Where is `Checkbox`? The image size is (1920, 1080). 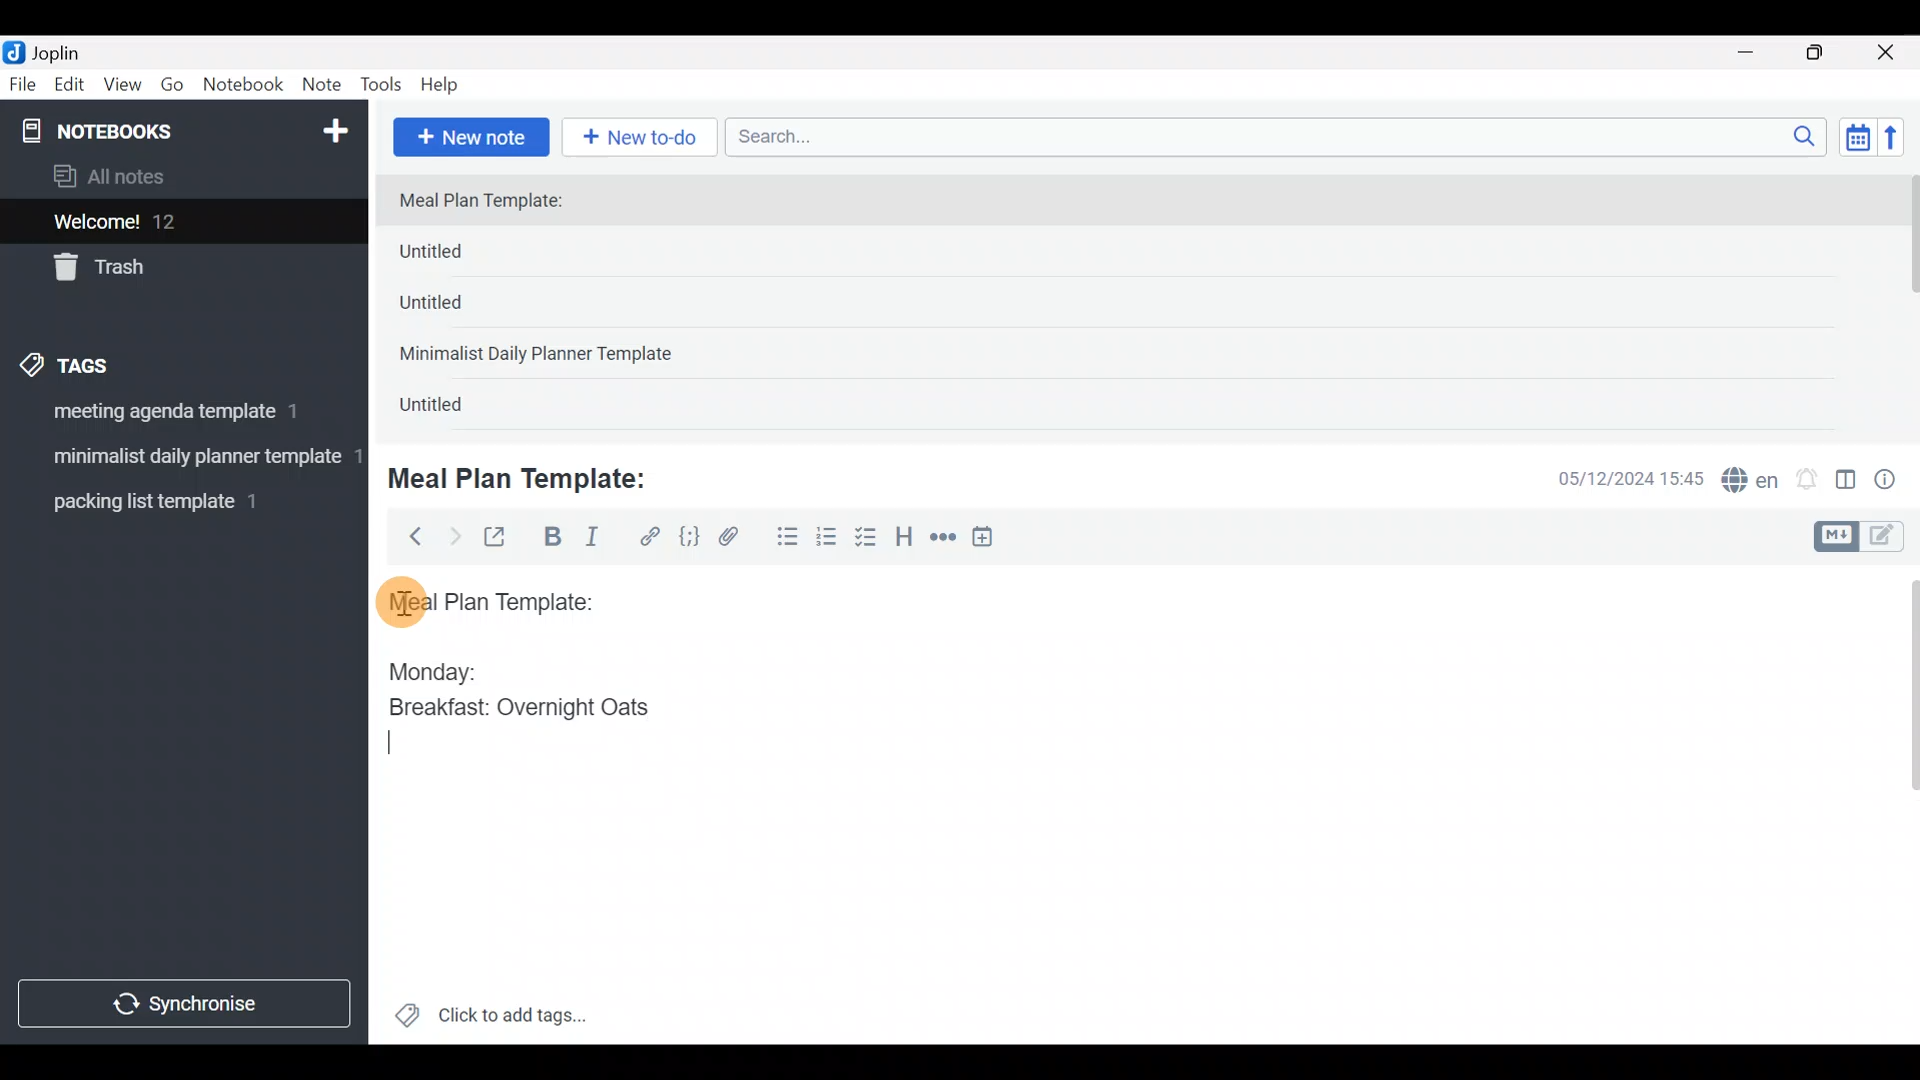 Checkbox is located at coordinates (868, 539).